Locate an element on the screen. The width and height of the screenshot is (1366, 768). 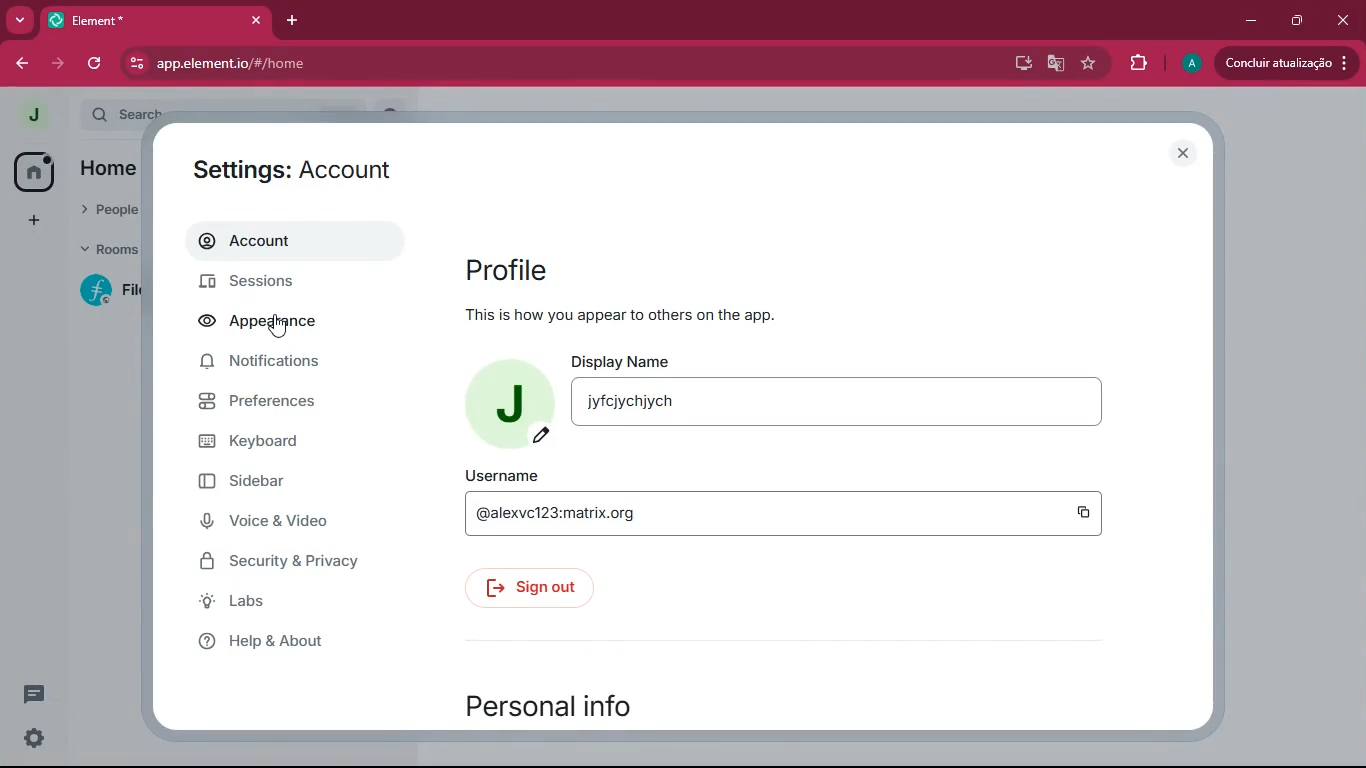
keyboard is located at coordinates (283, 442).